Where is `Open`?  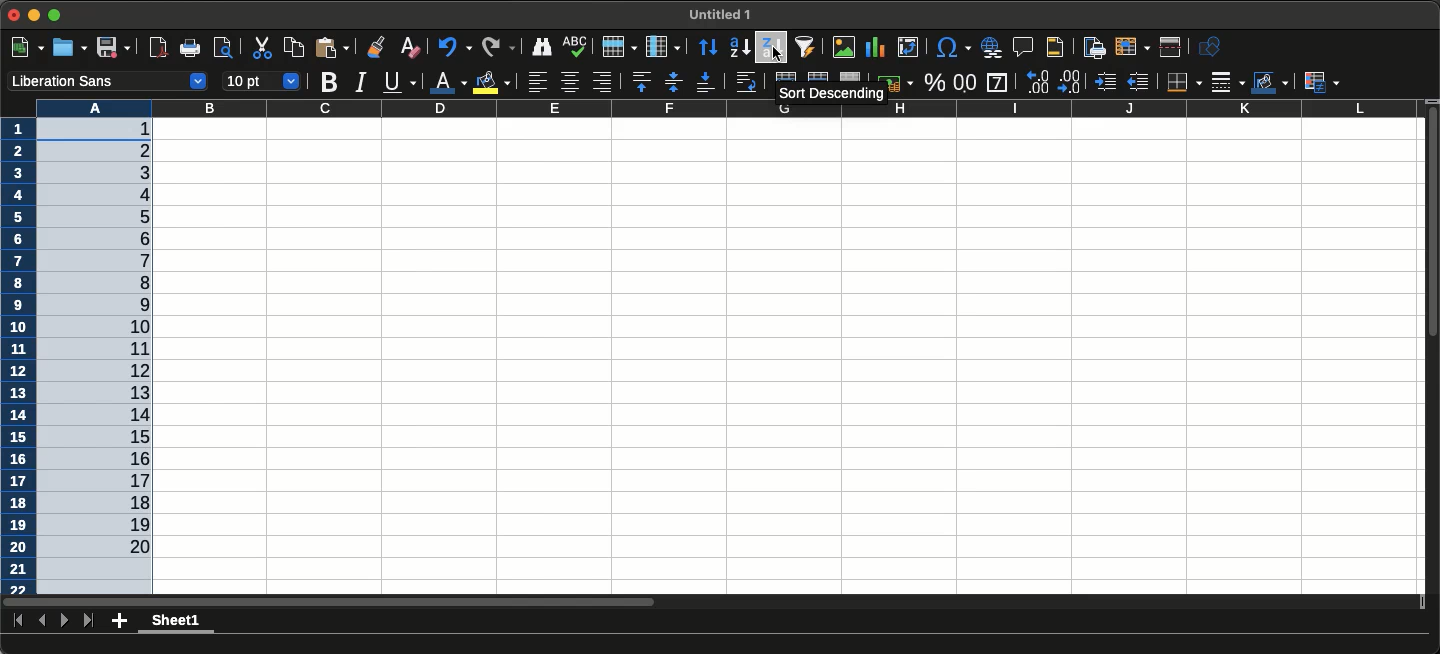 Open is located at coordinates (69, 48).